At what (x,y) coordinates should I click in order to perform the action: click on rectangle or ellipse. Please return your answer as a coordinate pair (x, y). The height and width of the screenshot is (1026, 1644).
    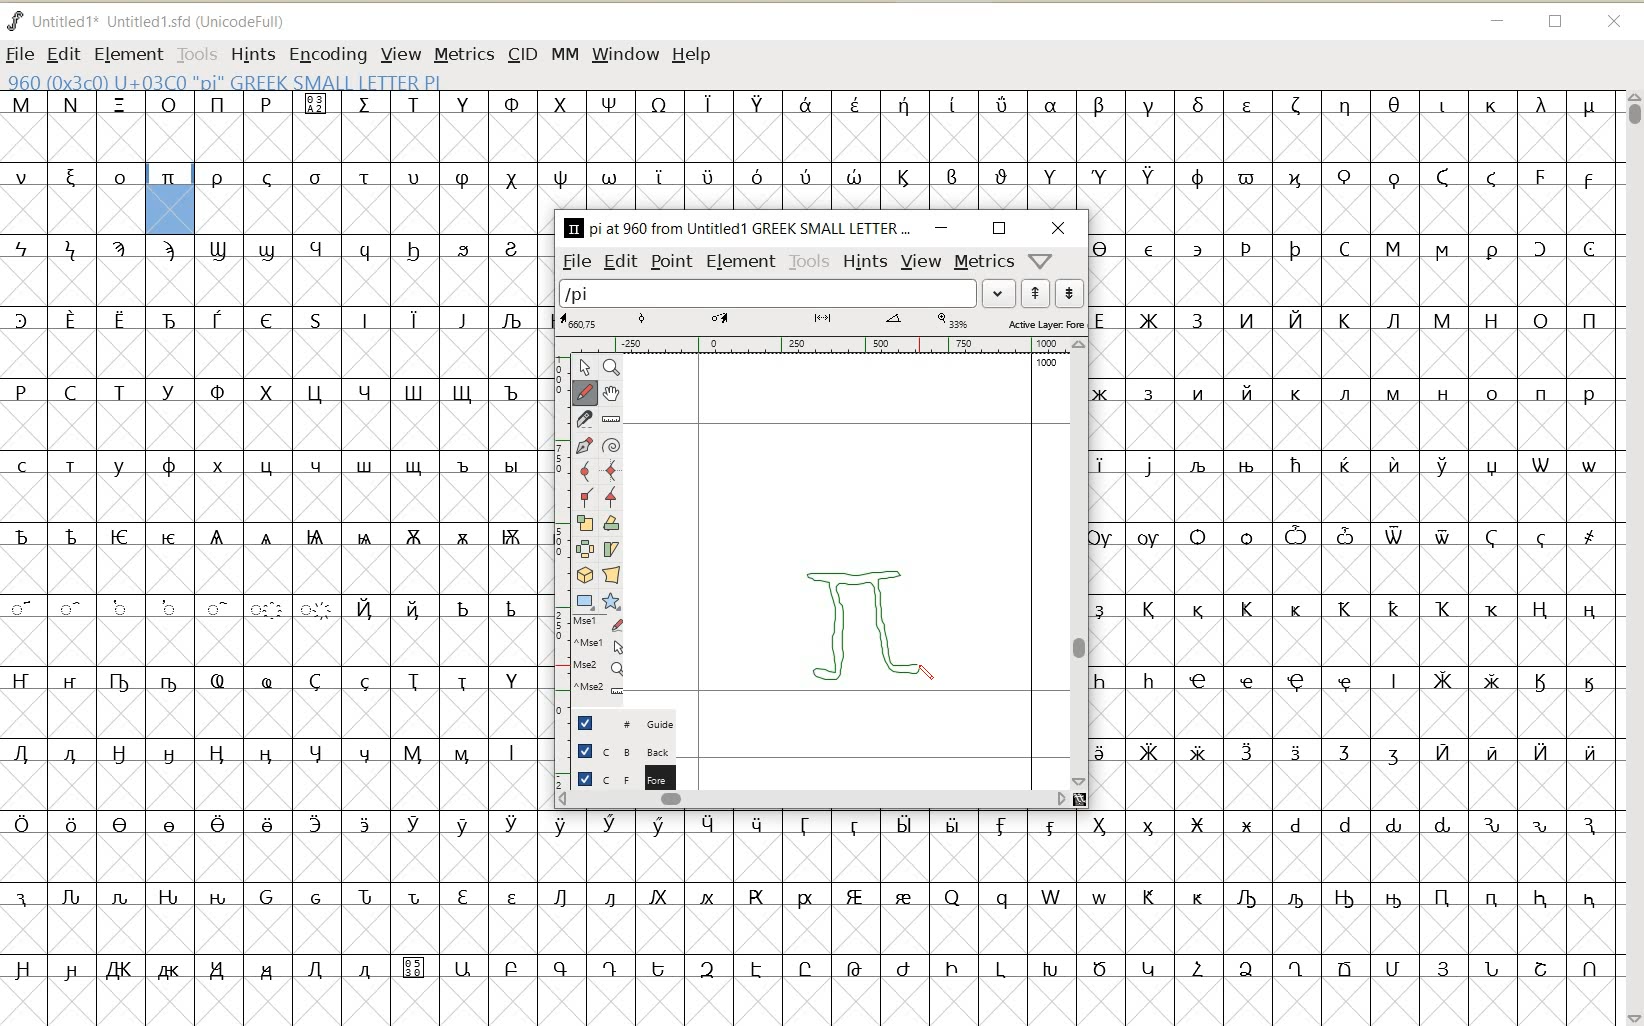
    Looking at the image, I should click on (584, 602).